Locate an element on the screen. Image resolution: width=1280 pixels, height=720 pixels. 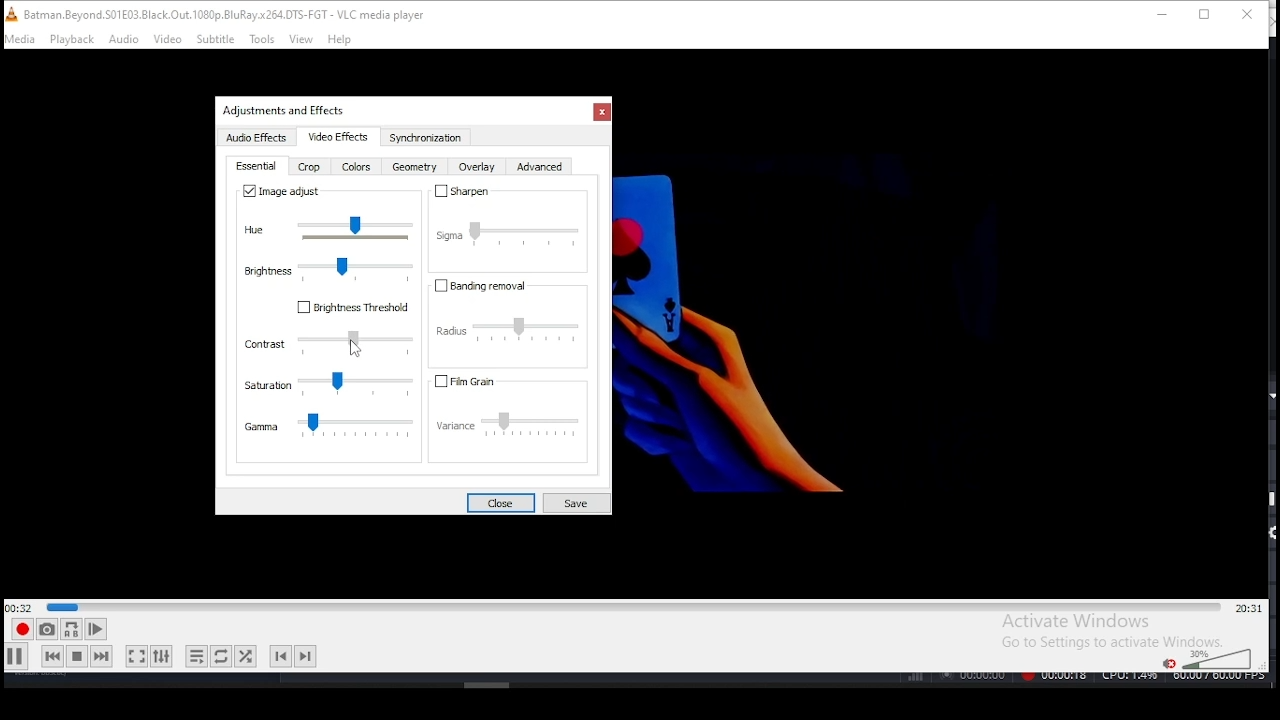
variance settings slider is located at coordinates (515, 428).